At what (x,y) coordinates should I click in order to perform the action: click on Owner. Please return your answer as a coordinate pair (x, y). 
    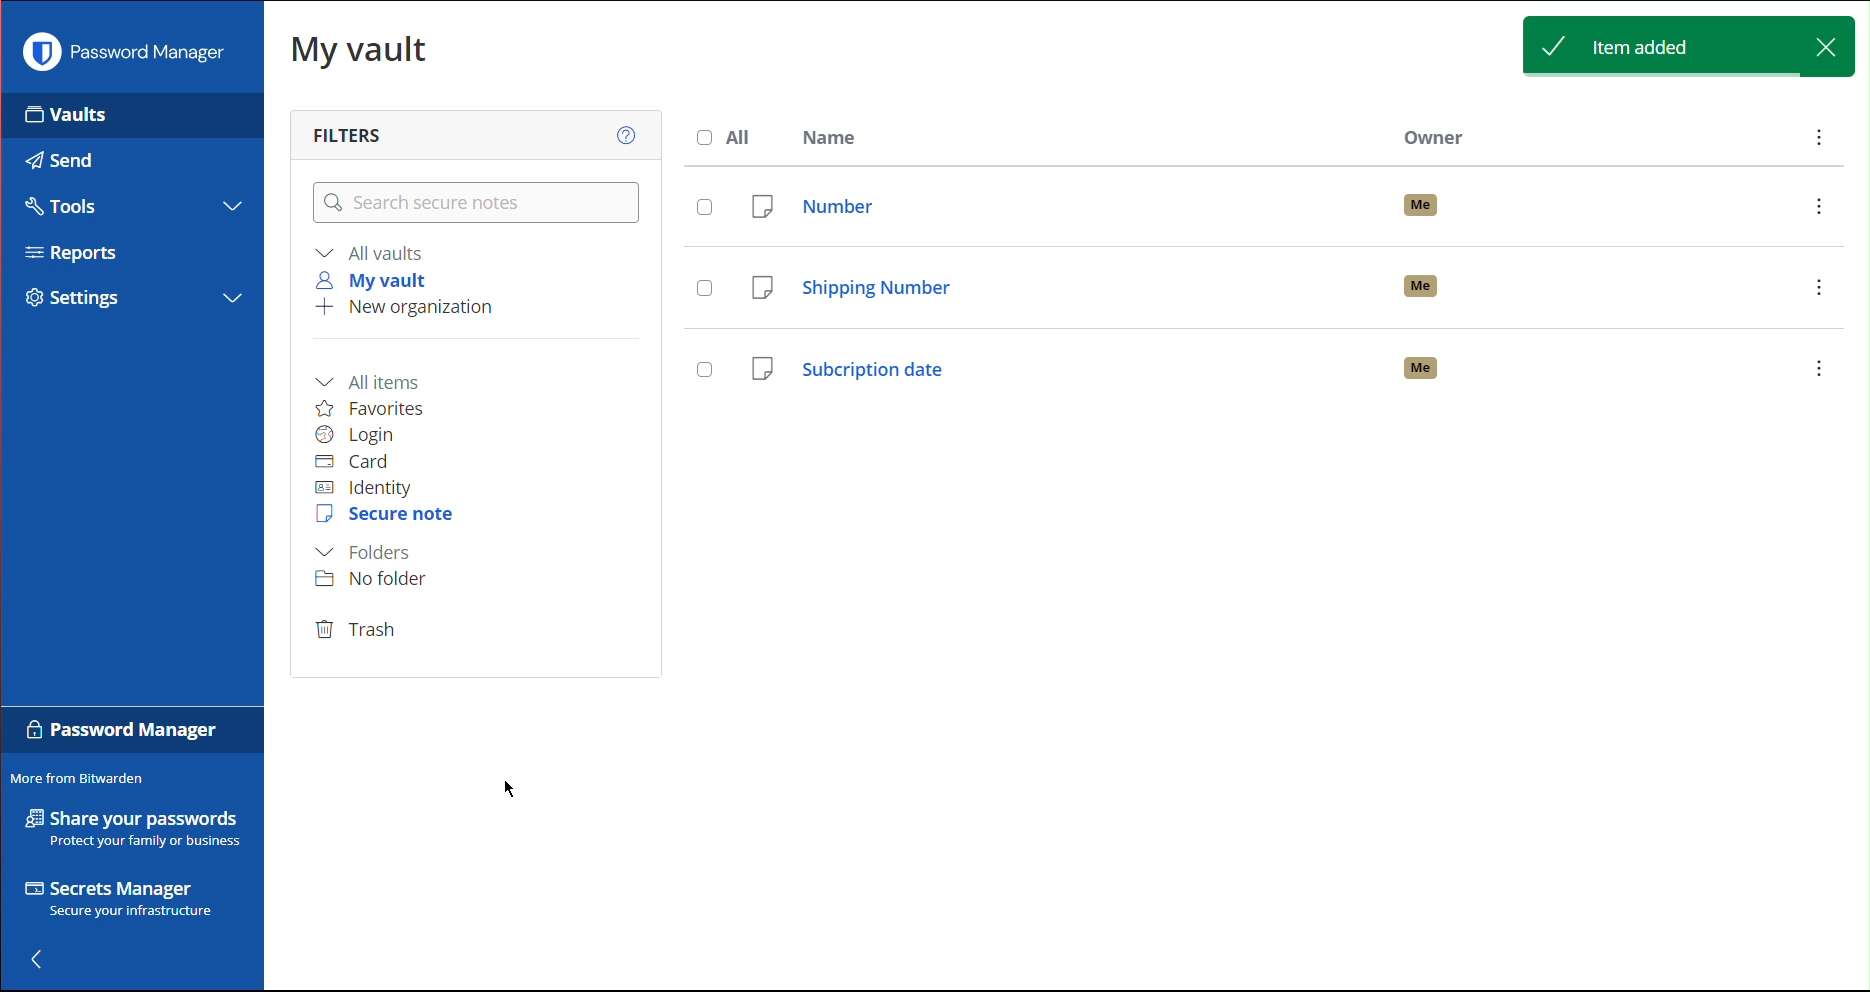
    Looking at the image, I should click on (1437, 138).